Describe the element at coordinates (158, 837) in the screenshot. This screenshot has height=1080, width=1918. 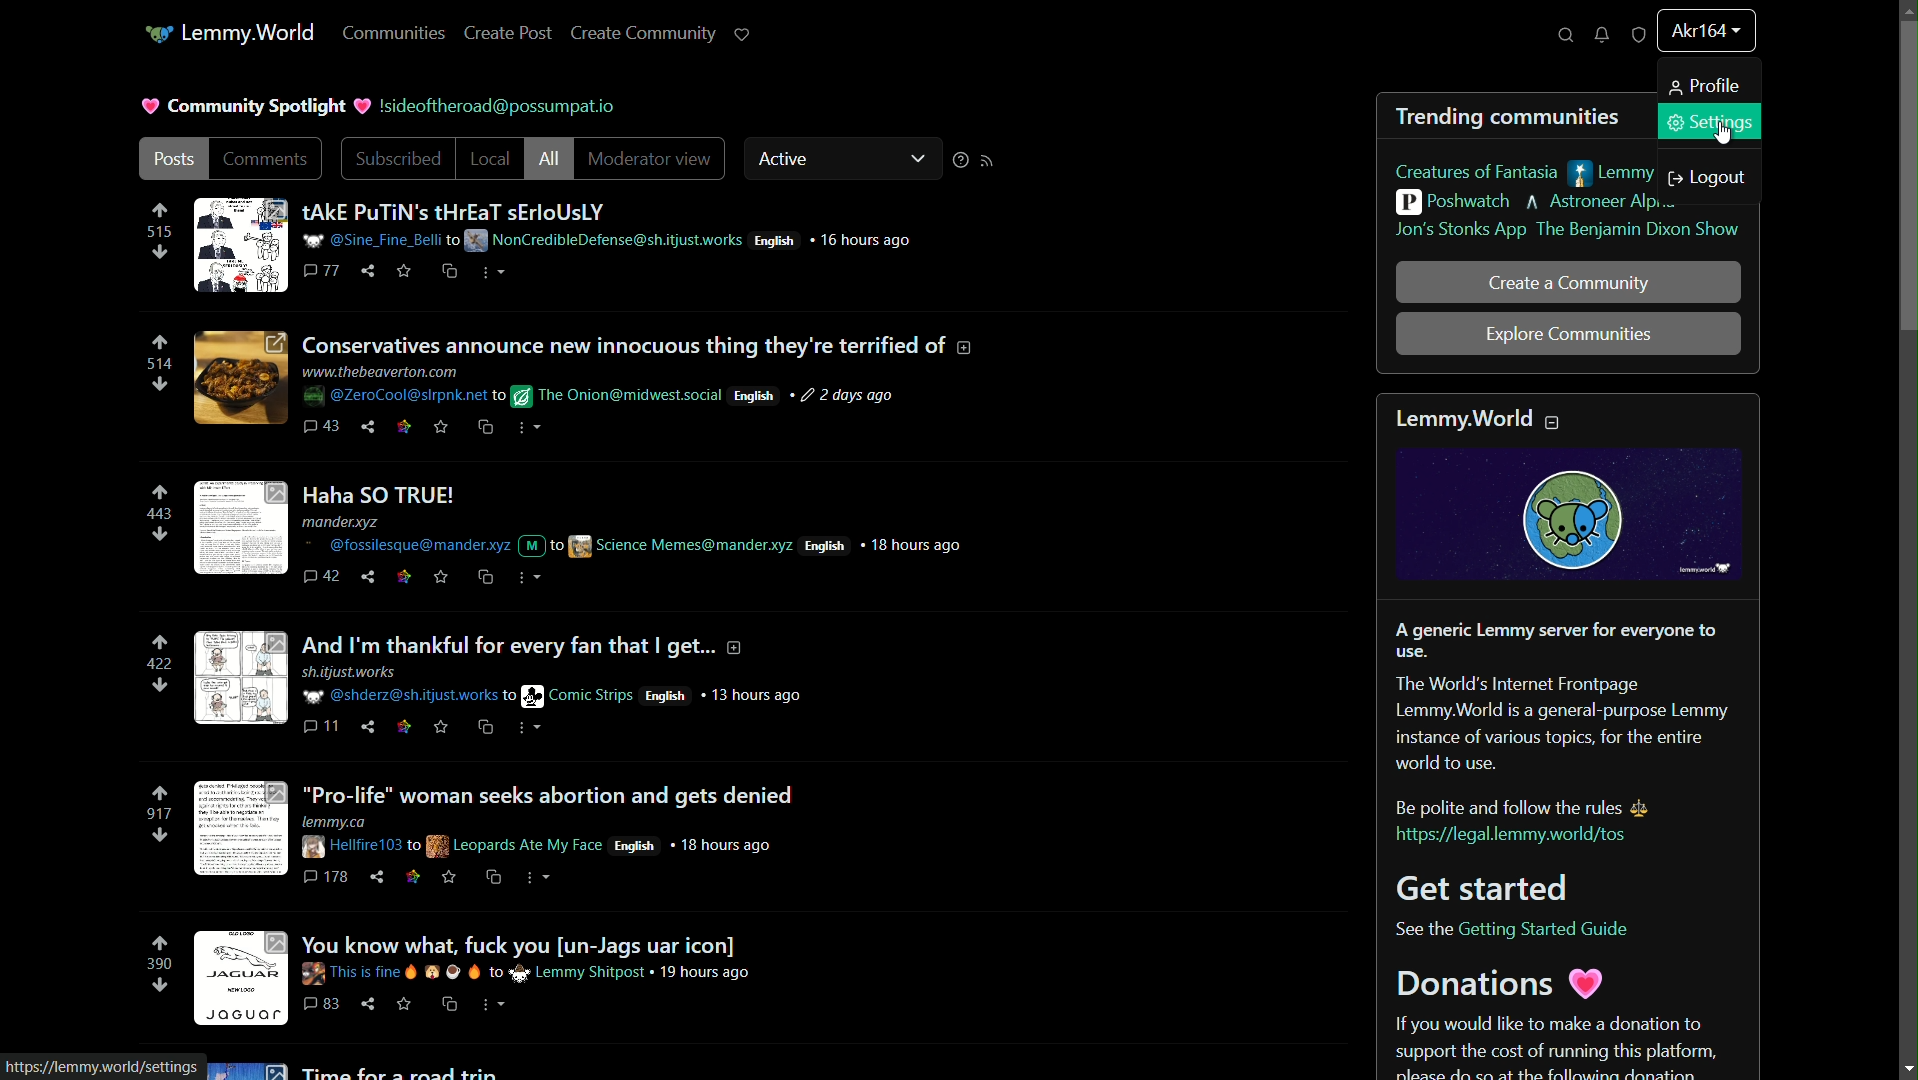
I see `downvote` at that location.